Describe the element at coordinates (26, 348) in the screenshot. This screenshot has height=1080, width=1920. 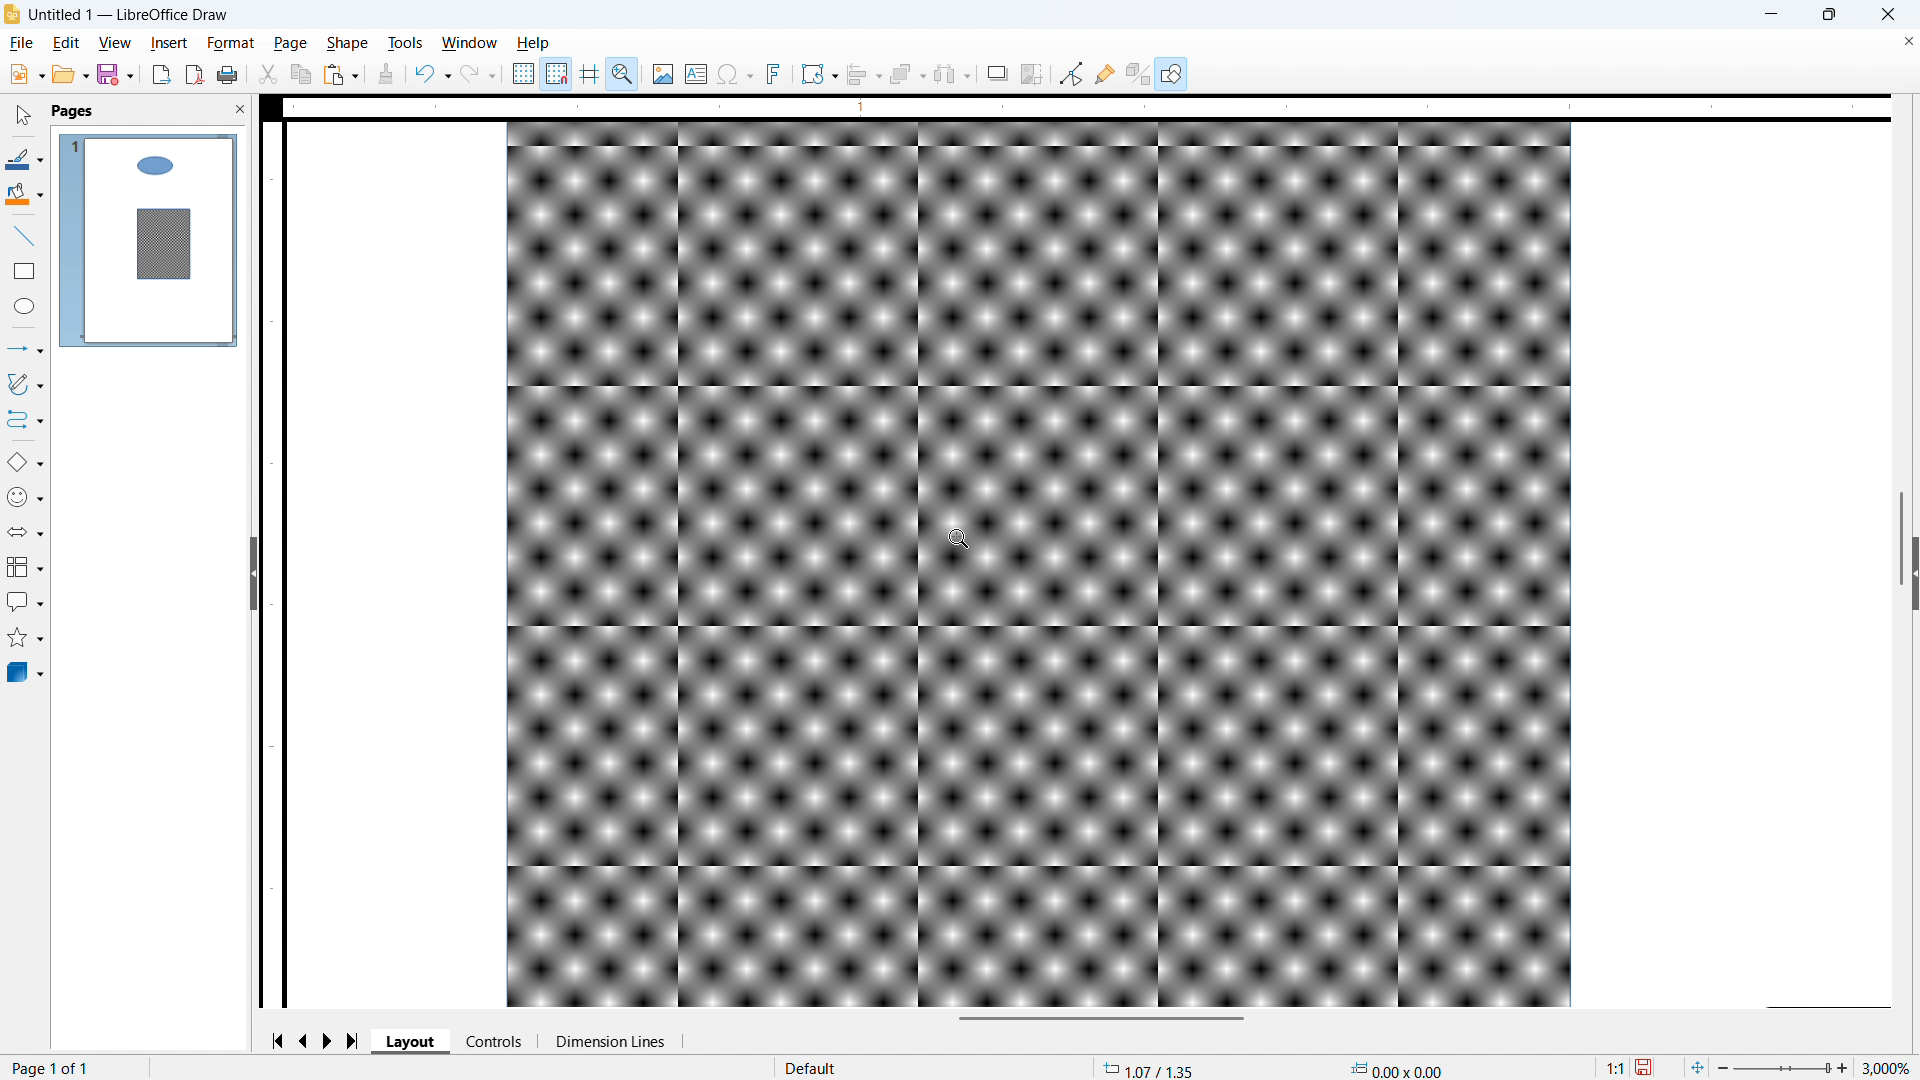
I see `Lines and arrows ` at that location.